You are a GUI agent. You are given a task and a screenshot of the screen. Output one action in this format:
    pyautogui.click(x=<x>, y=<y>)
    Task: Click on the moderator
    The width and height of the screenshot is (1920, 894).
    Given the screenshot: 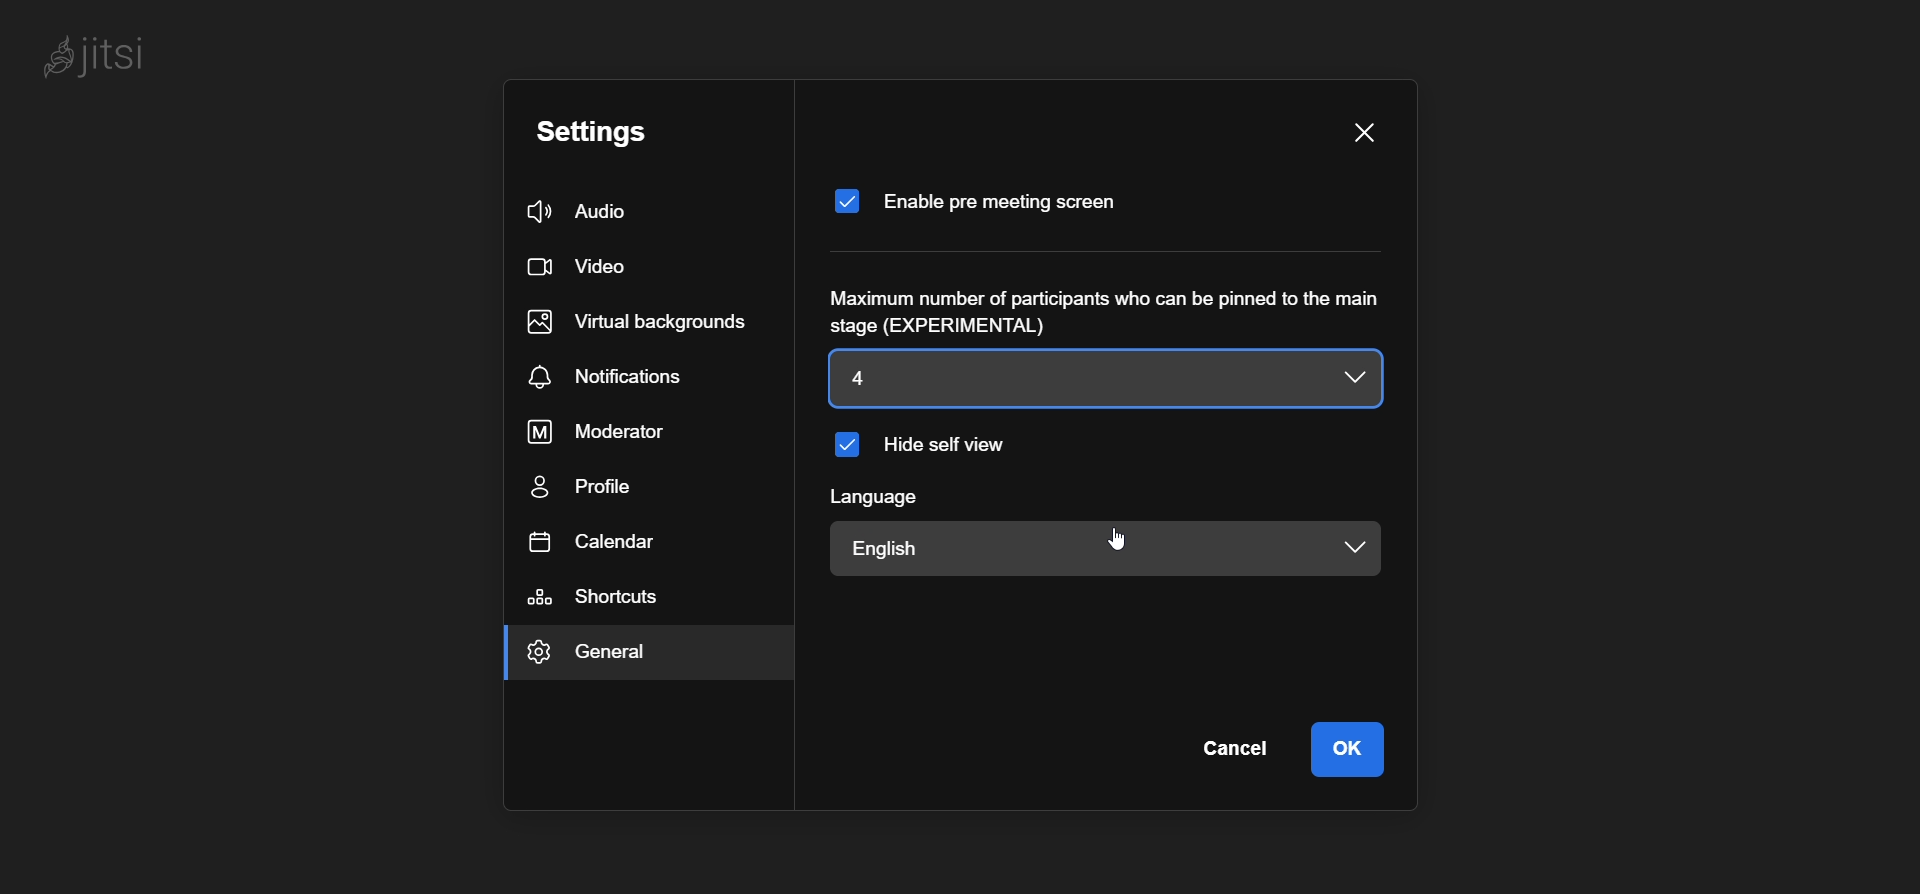 What is the action you would take?
    pyautogui.click(x=612, y=430)
    